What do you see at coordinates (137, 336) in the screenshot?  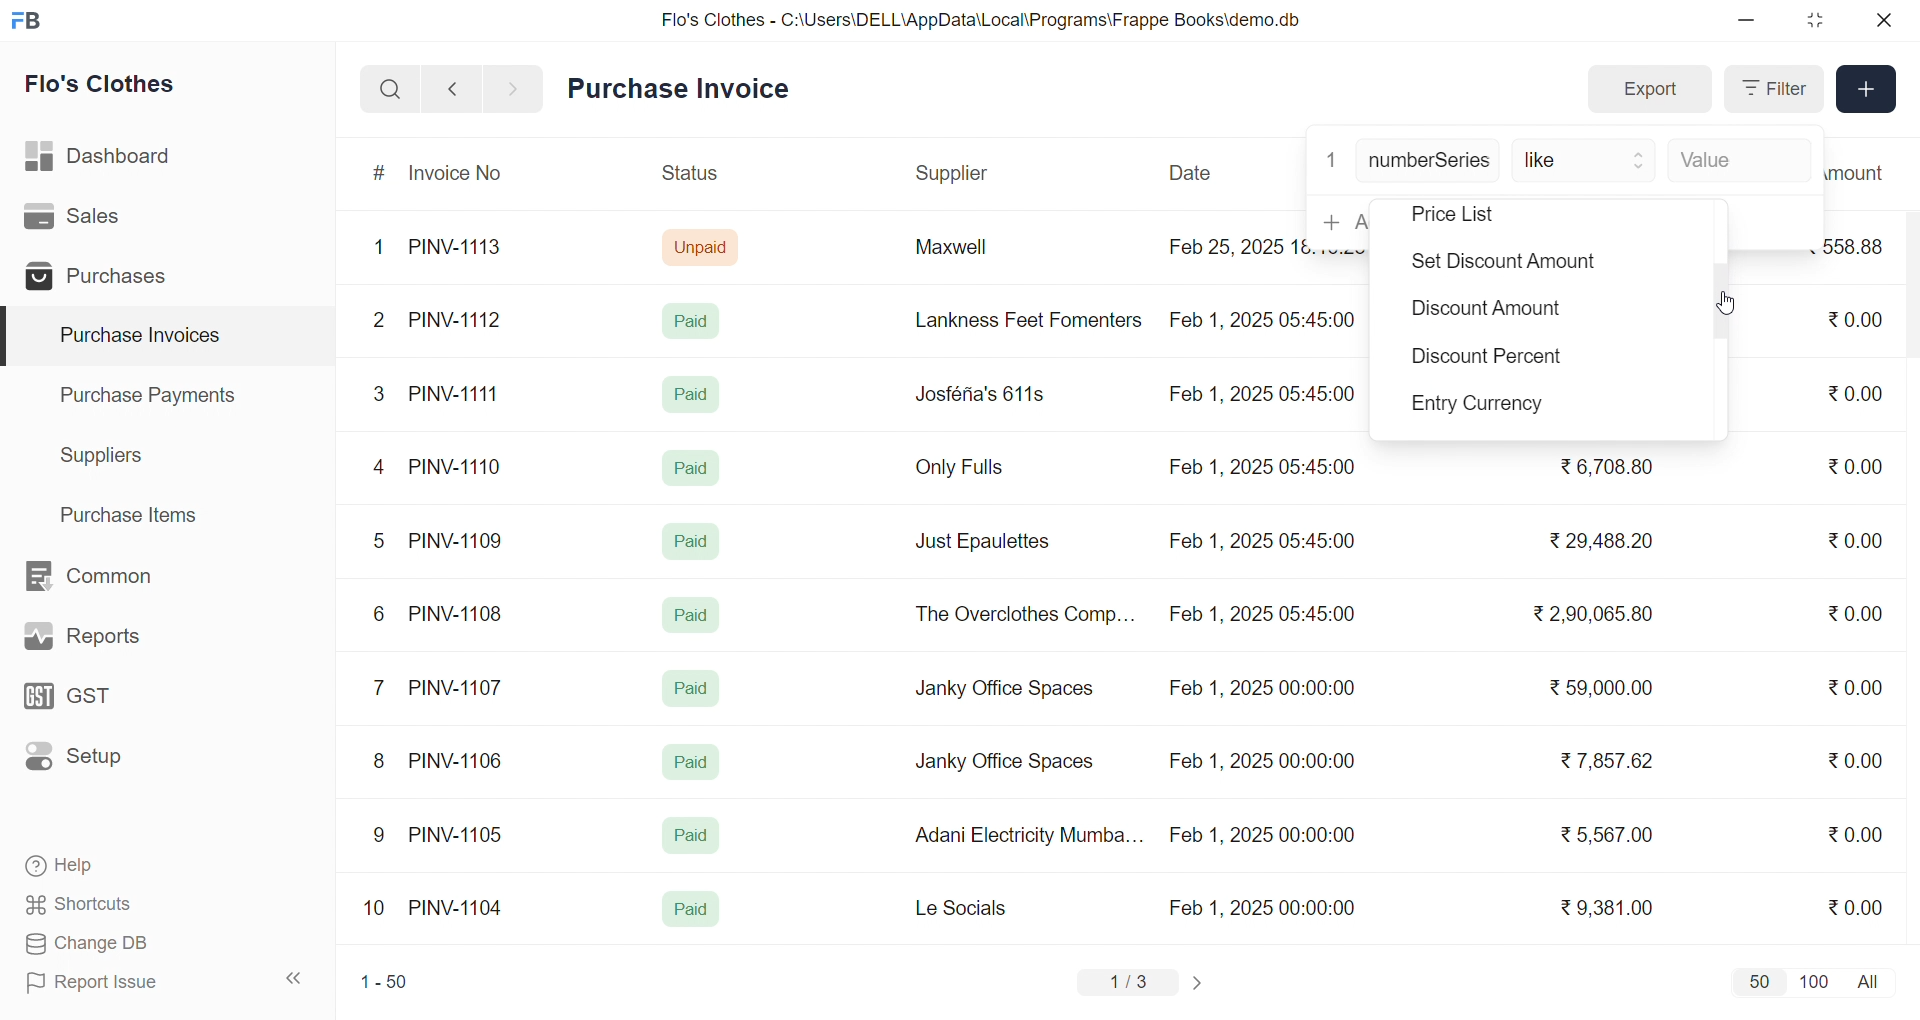 I see `Purchase Invoices` at bounding box center [137, 336].